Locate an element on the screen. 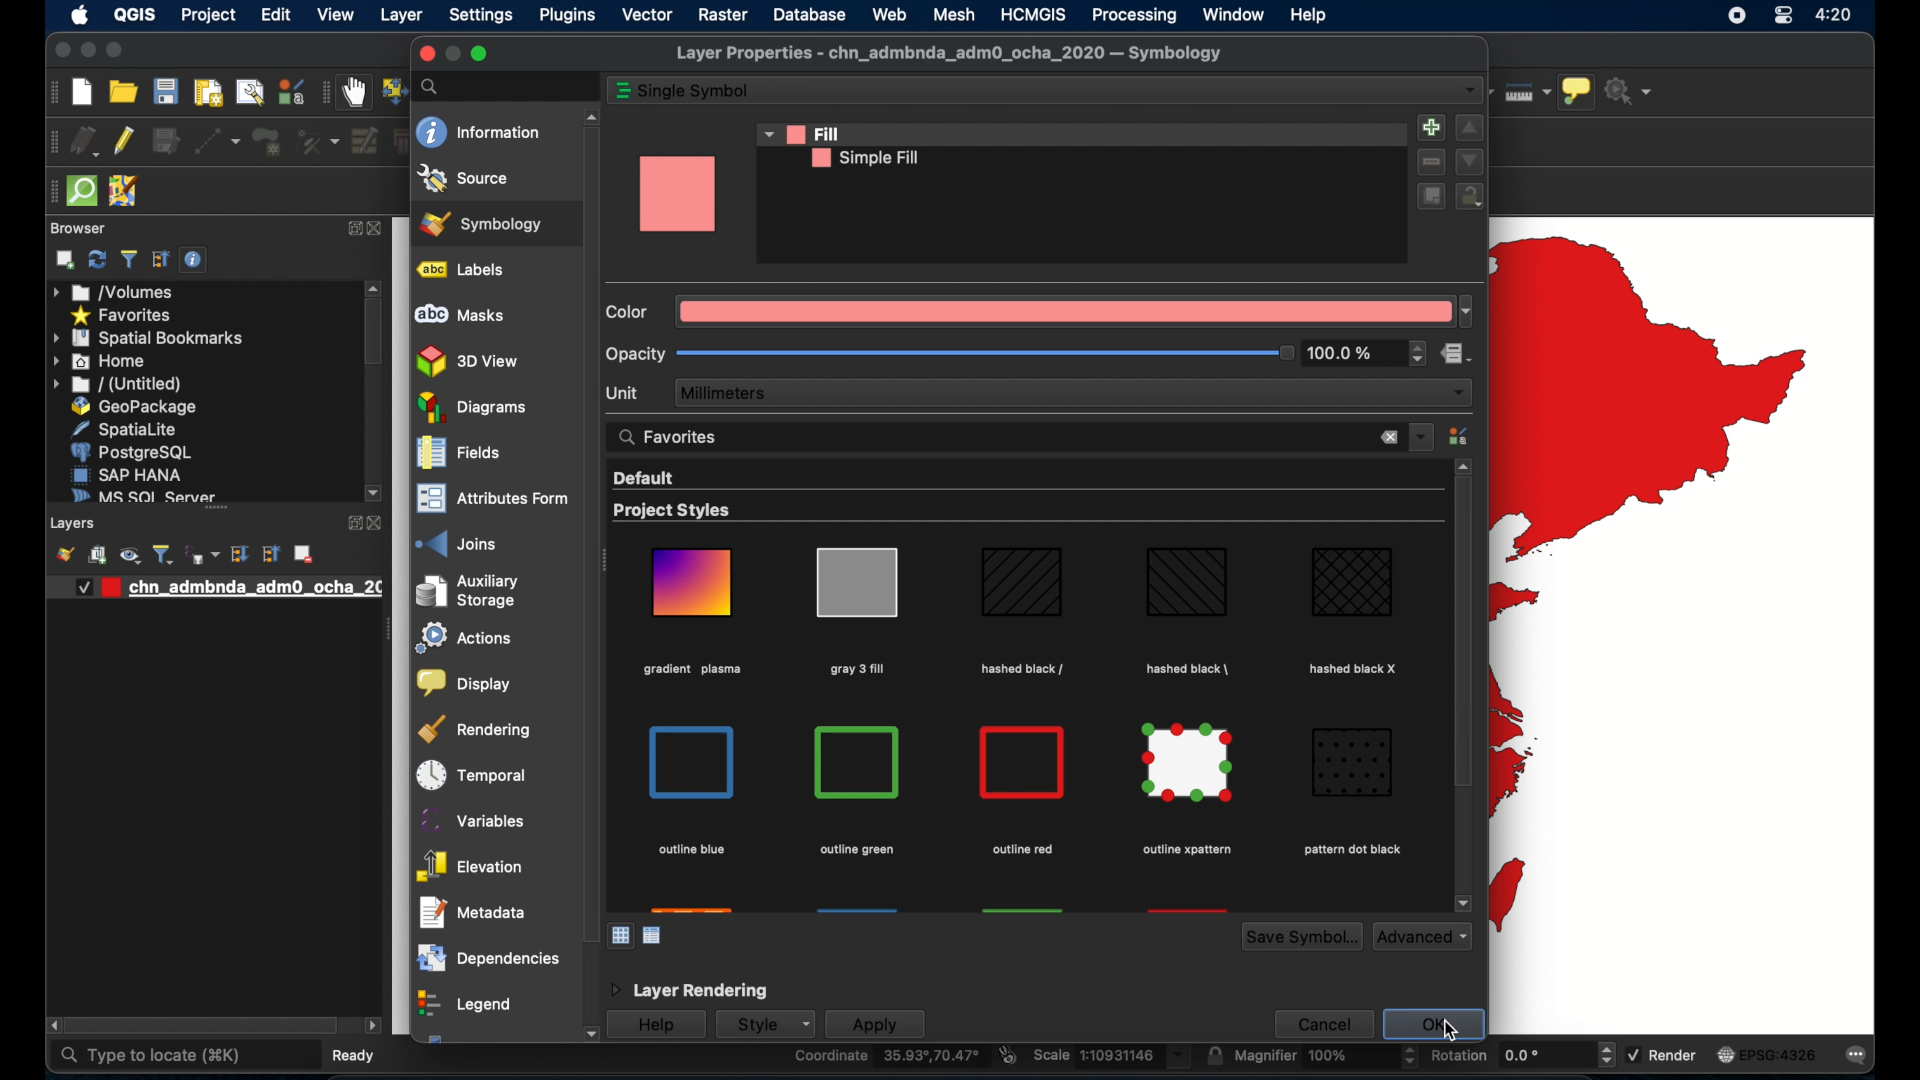  close is located at coordinates (378, 524).